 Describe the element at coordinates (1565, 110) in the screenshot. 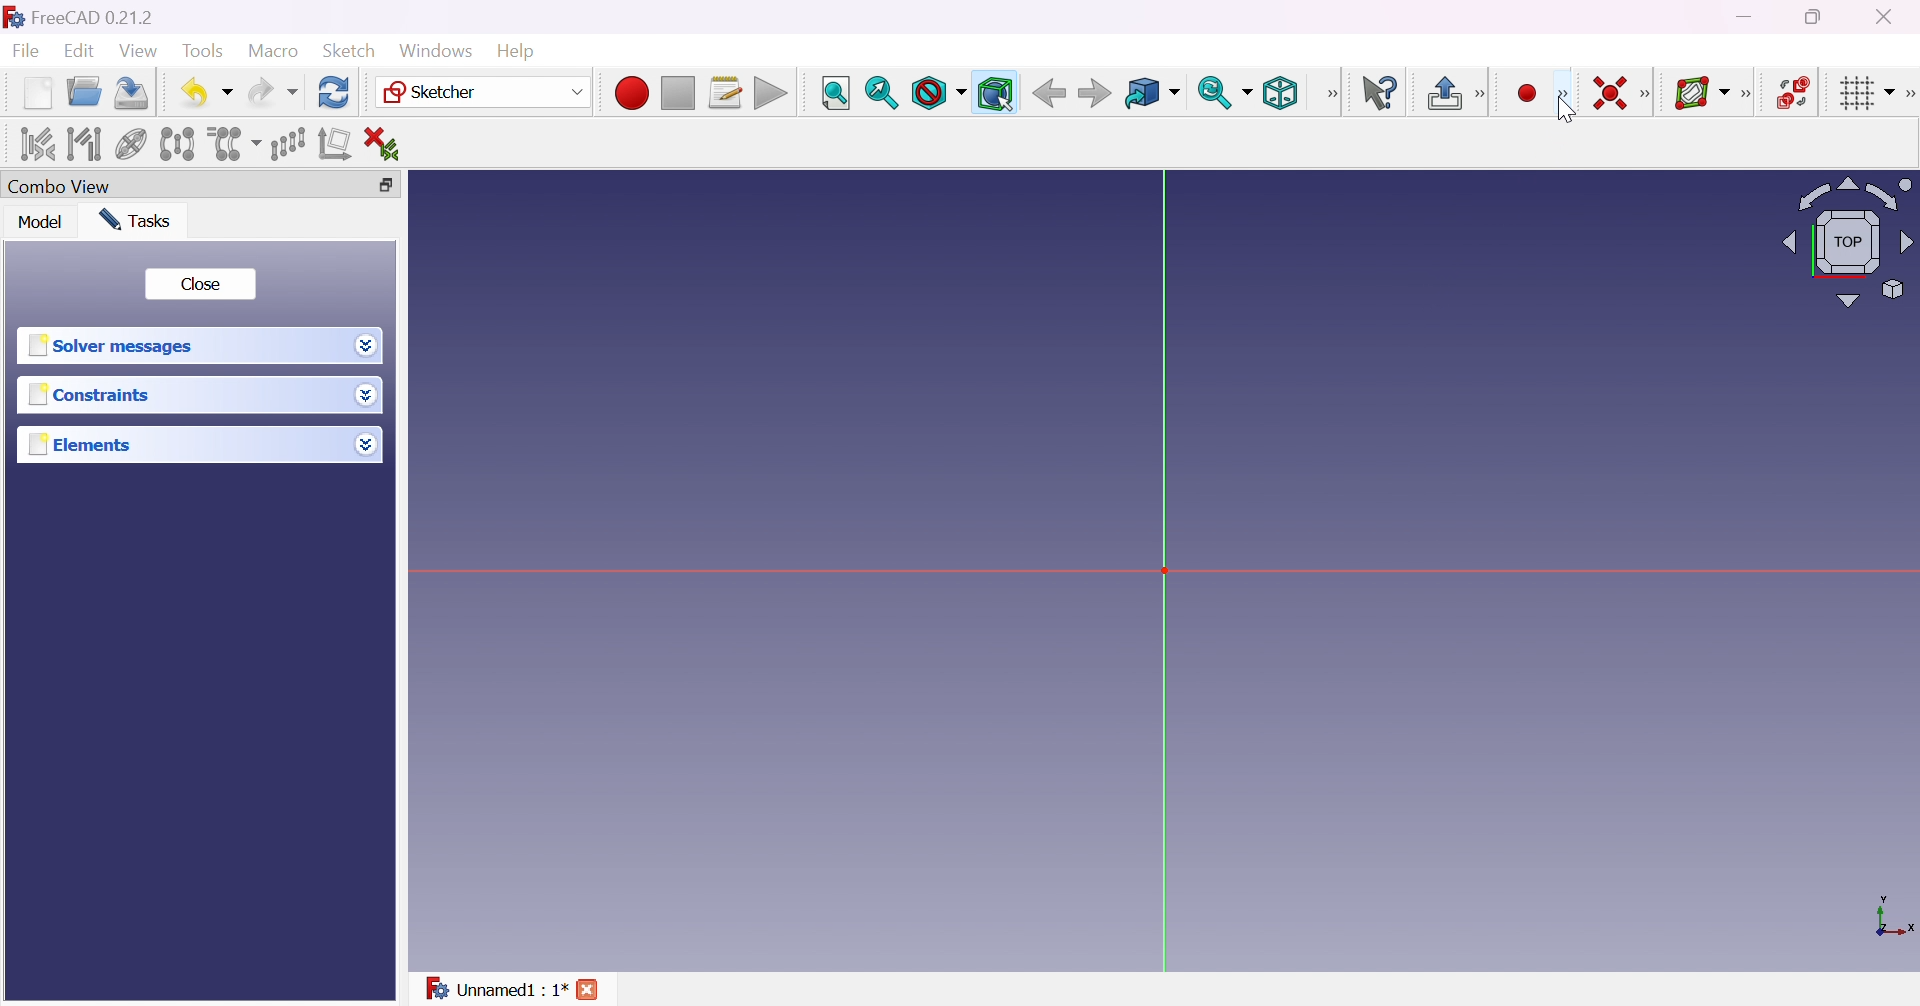

I see `cursor` at that location.